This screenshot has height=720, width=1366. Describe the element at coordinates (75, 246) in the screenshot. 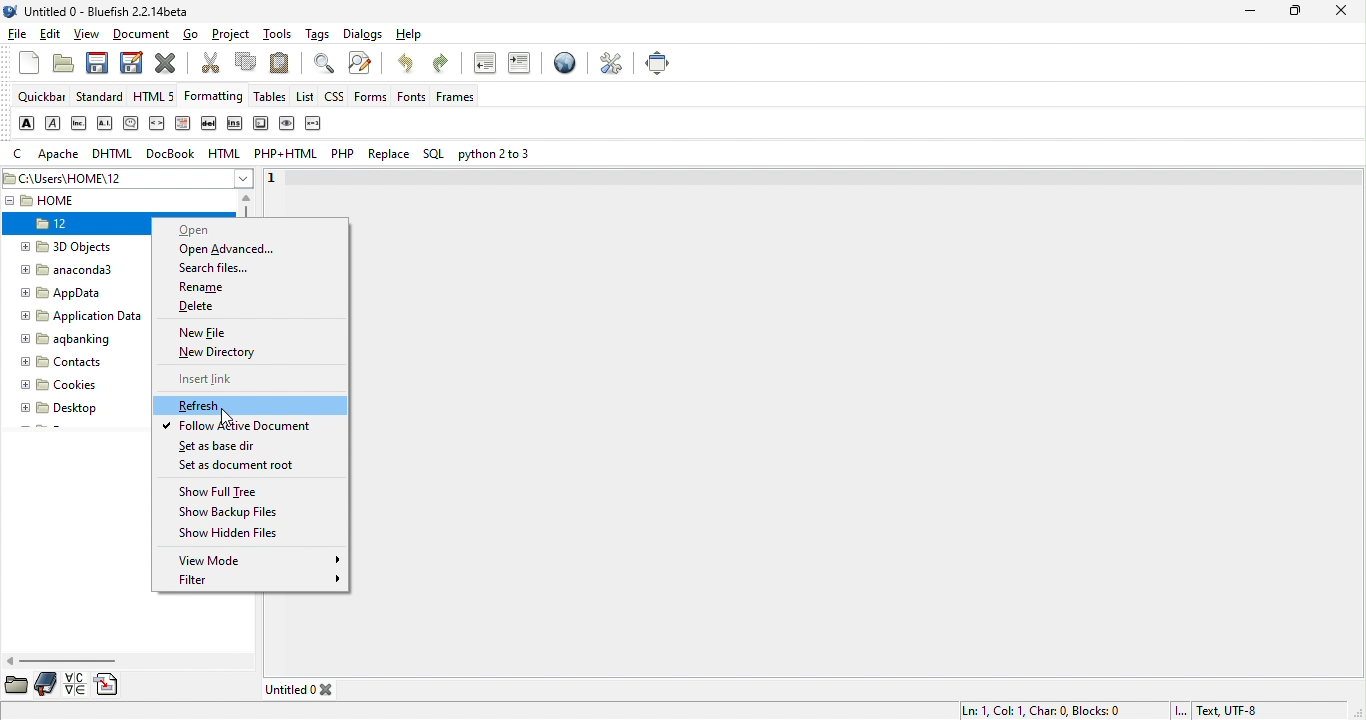

I see `3d objects` at that location.